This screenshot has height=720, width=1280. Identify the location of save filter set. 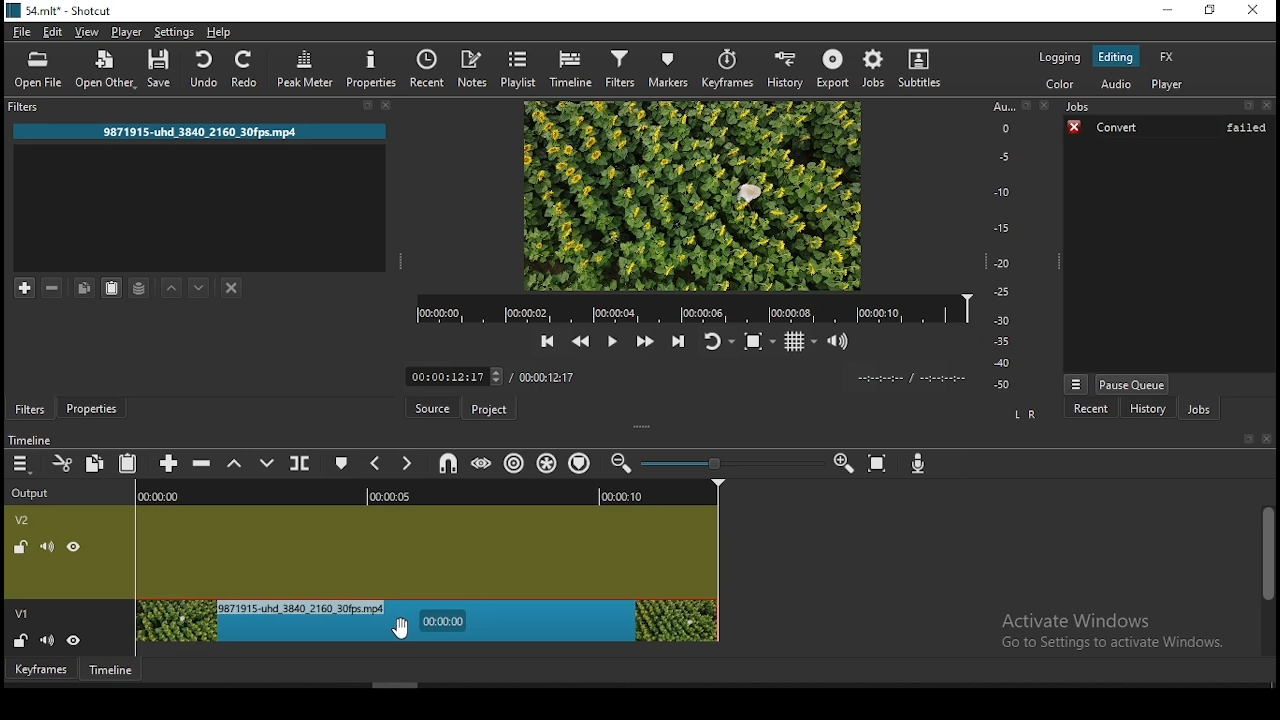
(139, 285).